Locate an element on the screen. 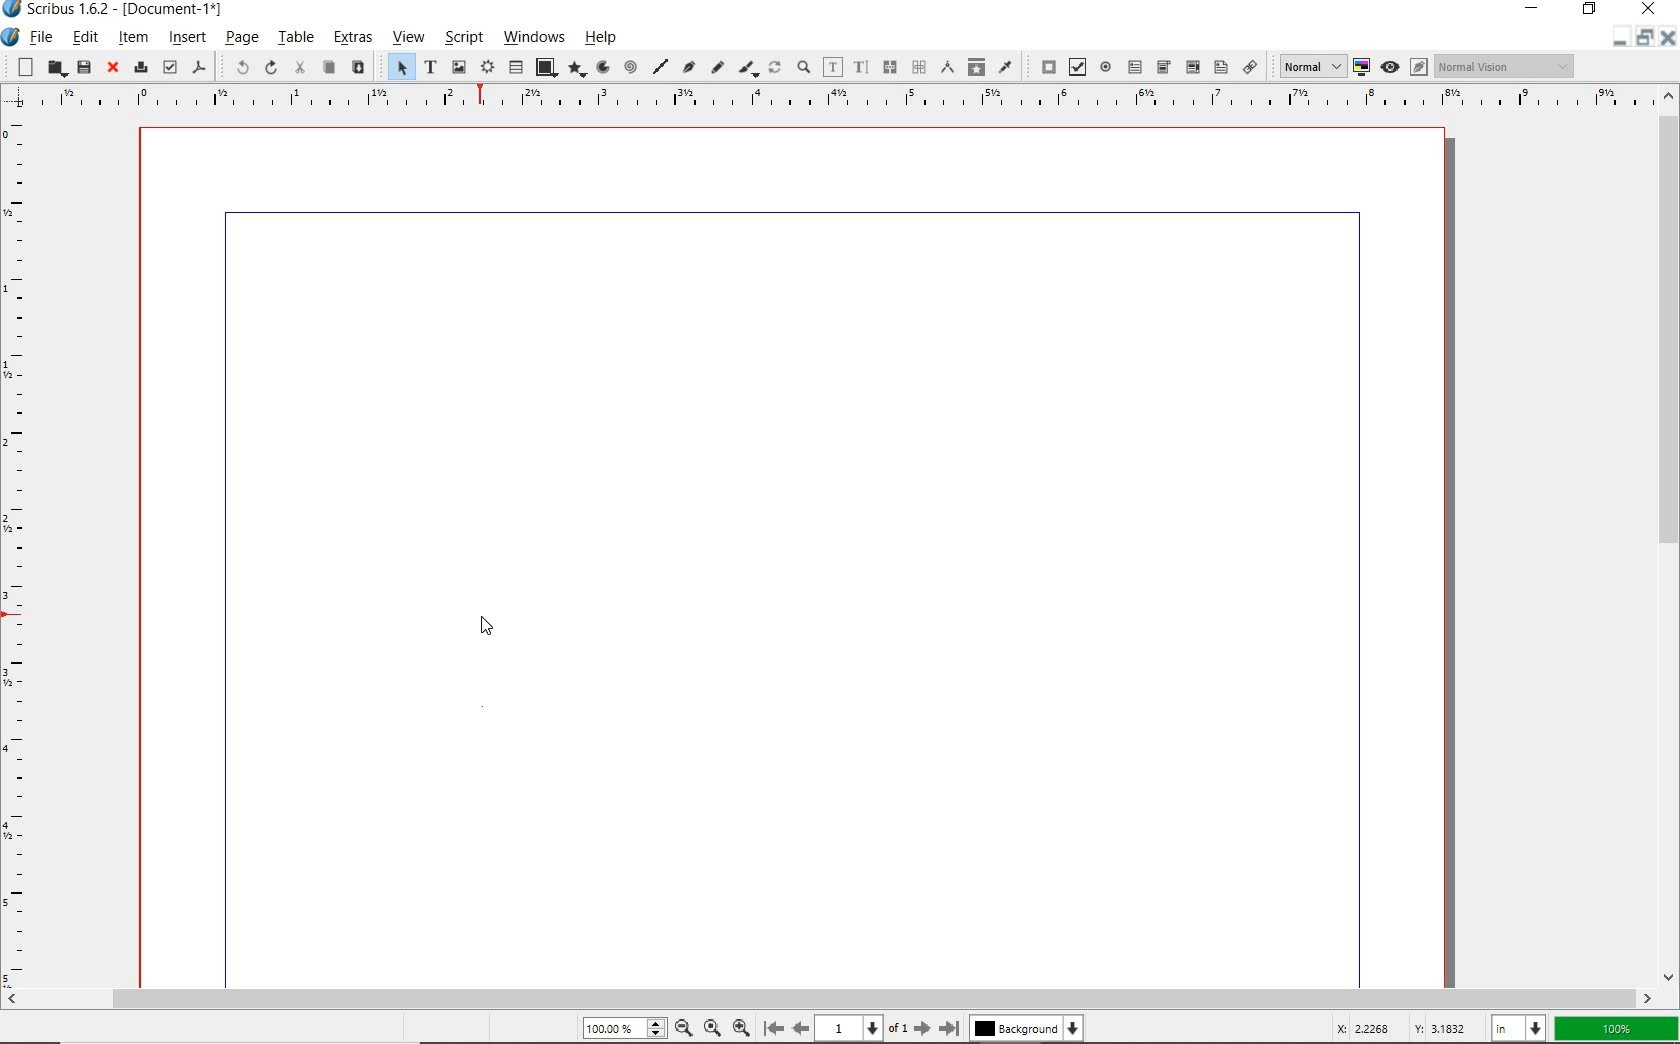 This screenshot has width=1680, height=1044. scrollbar is located at coordinates (829, 999).